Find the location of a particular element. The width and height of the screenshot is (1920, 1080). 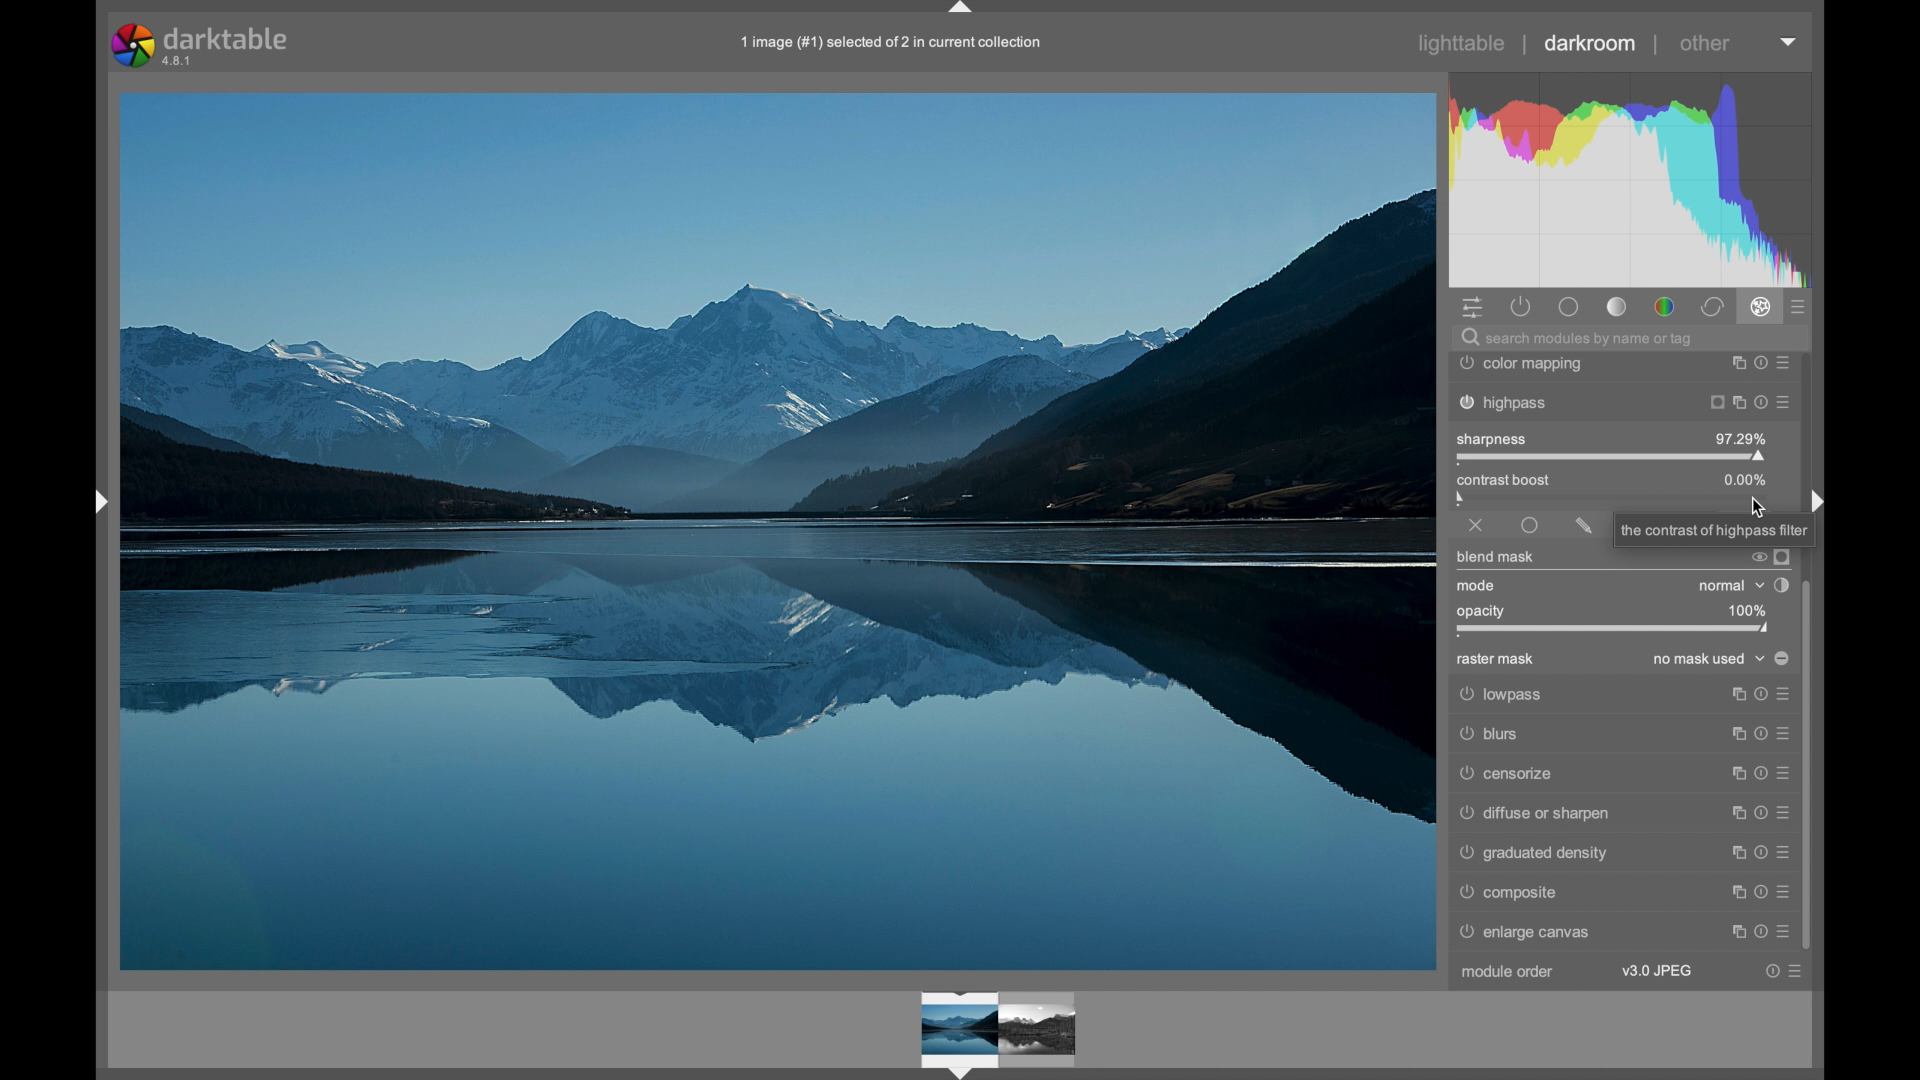

diffuse or sharpen is located at coordinates (1623, 812).